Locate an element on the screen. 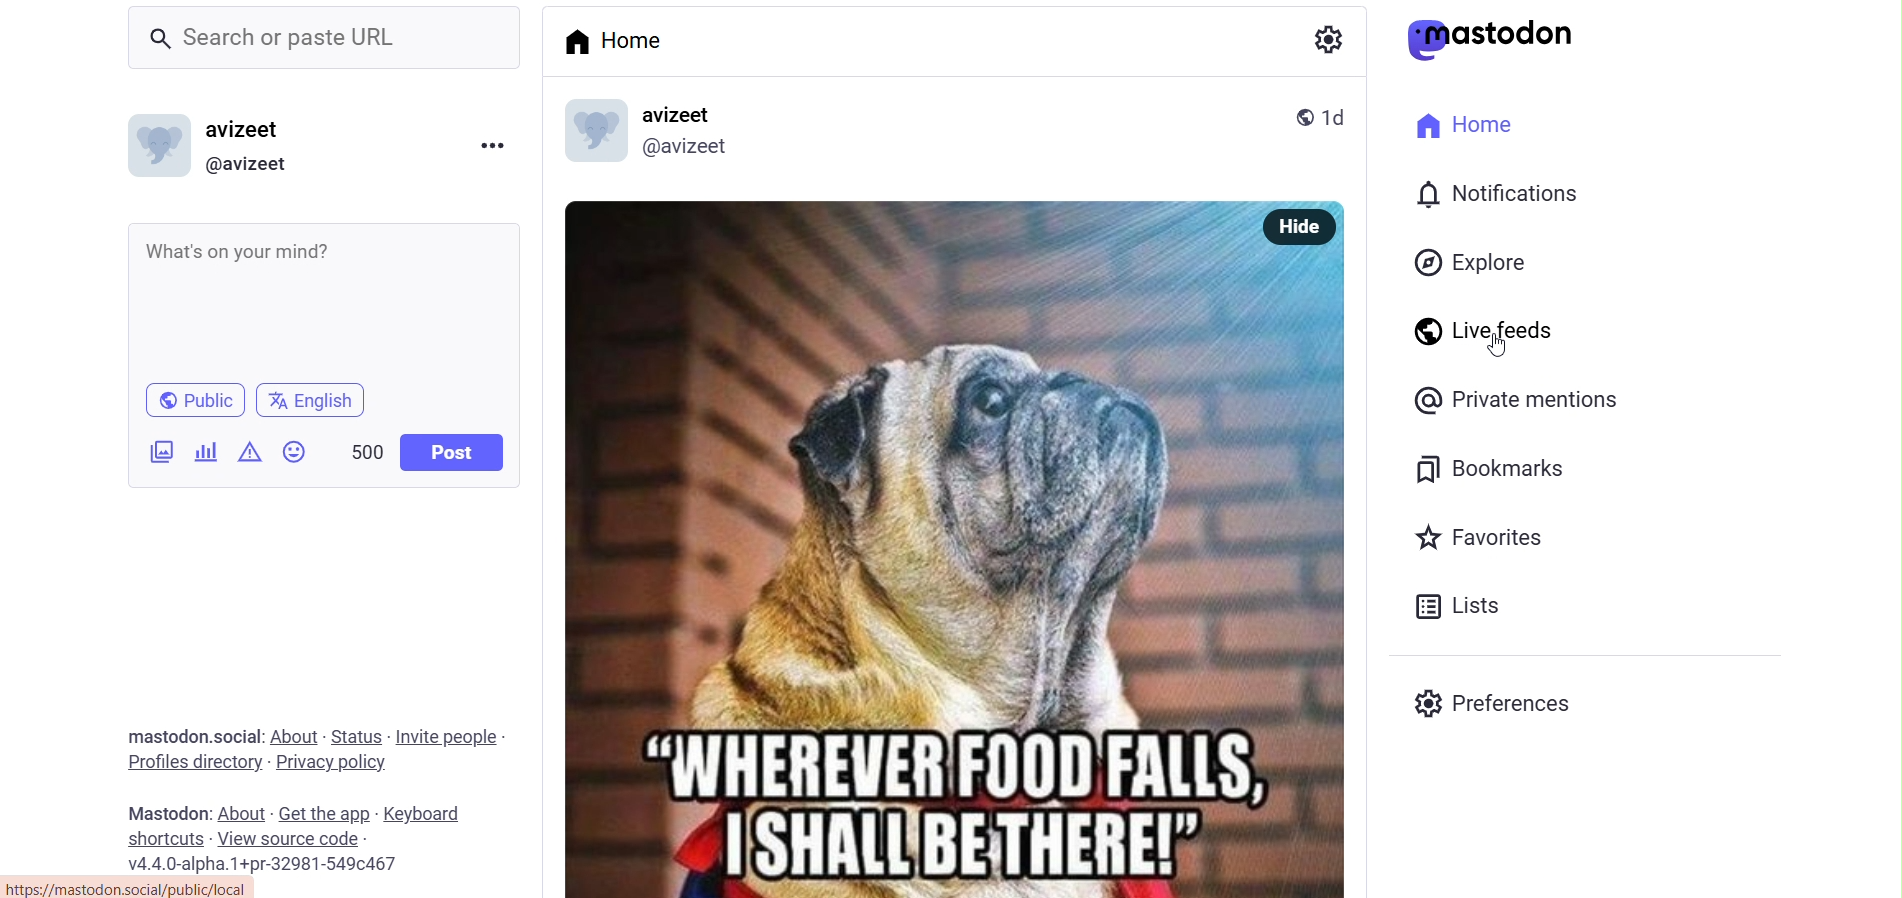 The width and height of the screenshot is (1902, 898). favorite is located at coordinates (1487, 542).